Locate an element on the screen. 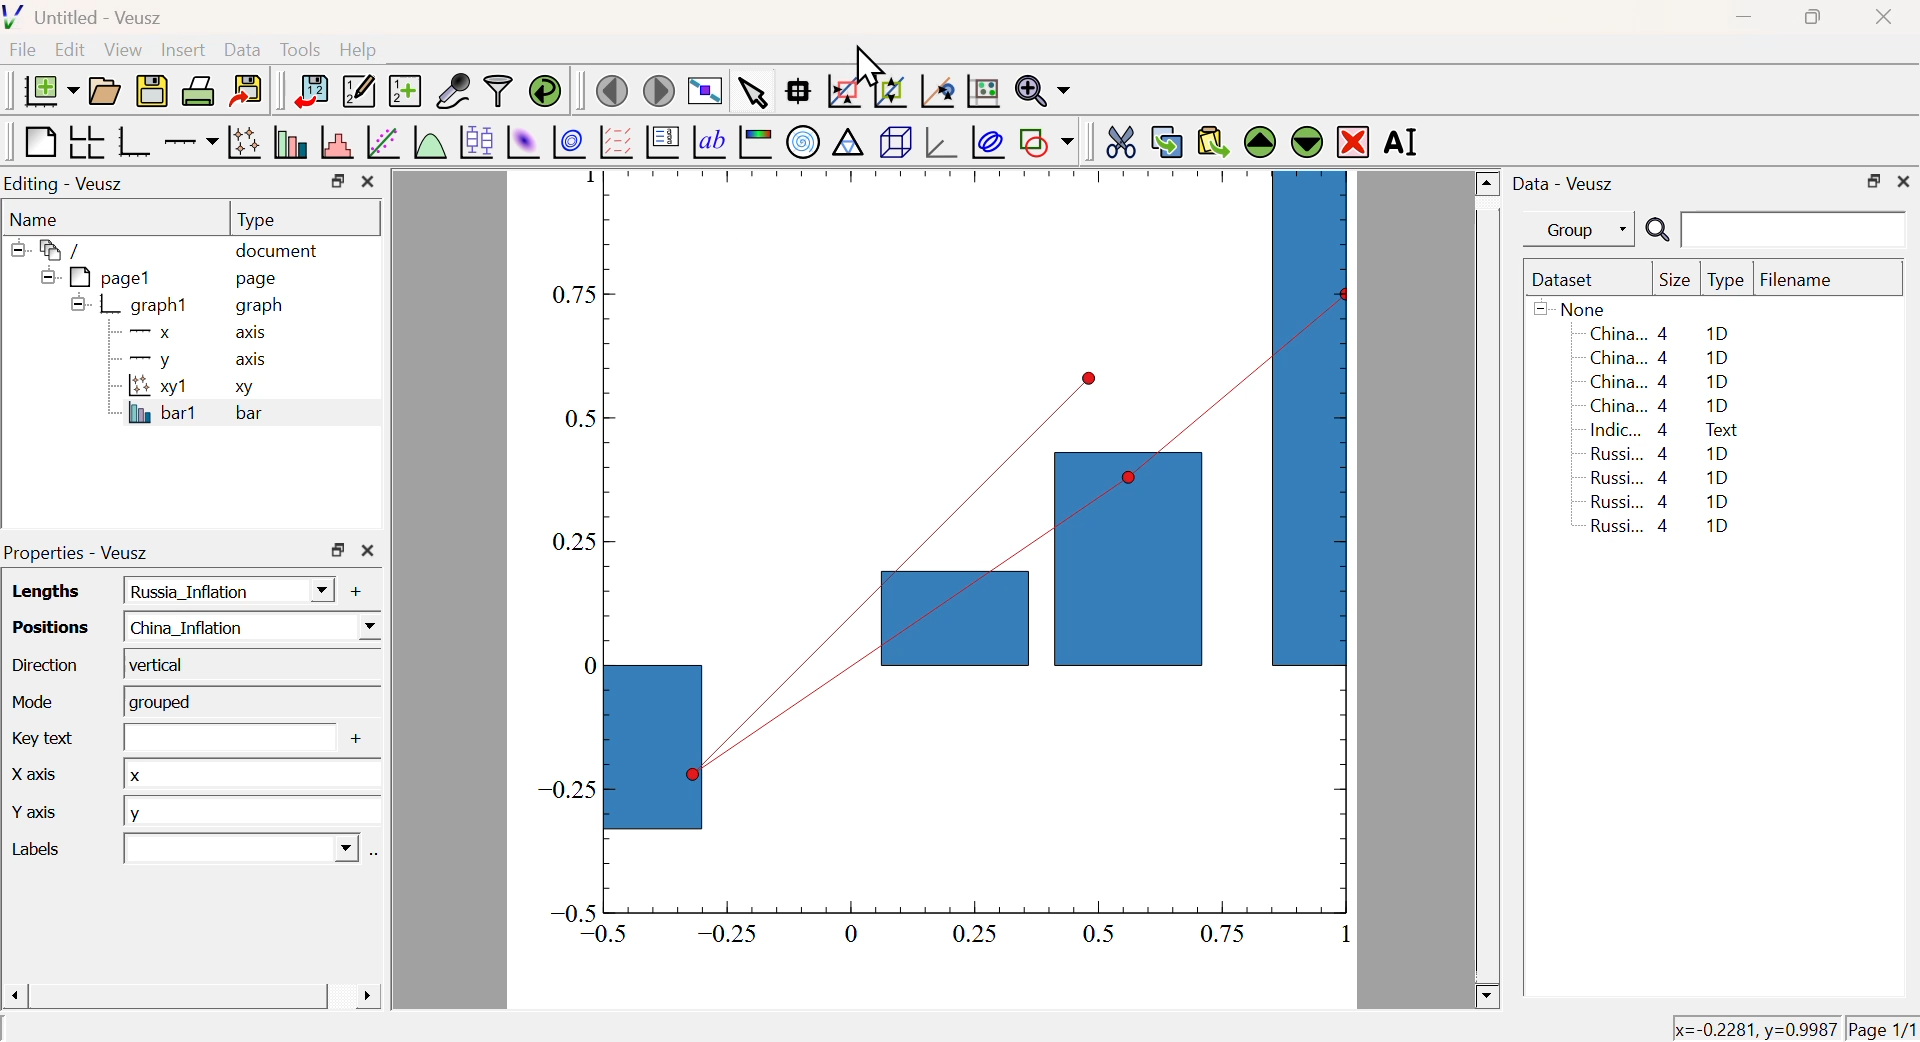 The width and height of the screenshot is (1920, 1042). bar1 bar is located at coordinates (186, 416).